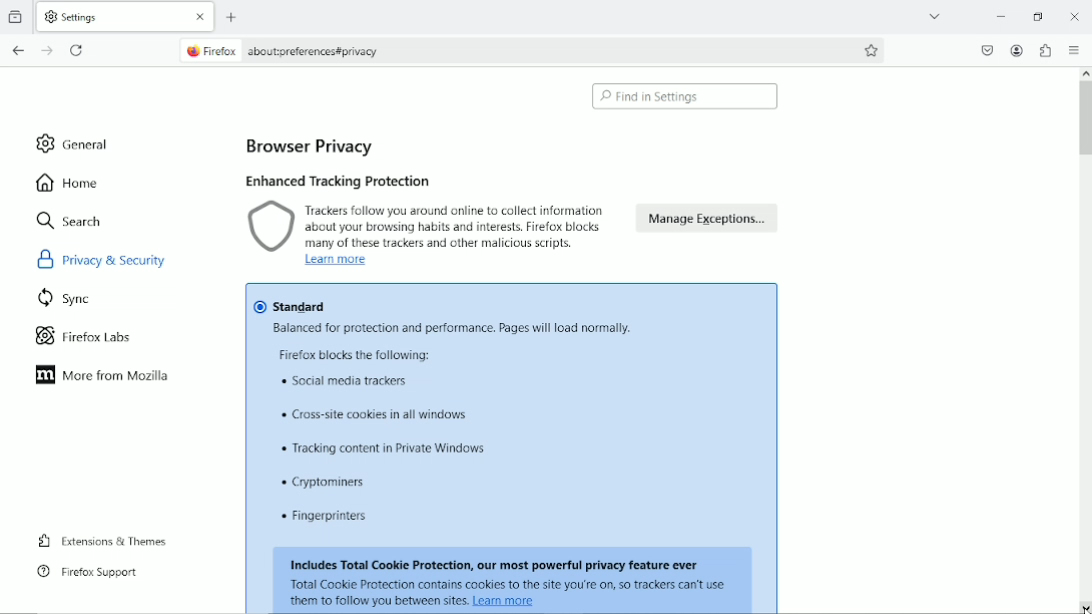 The width and height of the screenshot is (1092, 614). Describe the element at coordinates (338, 261) in the screenshot. I see `link` at that location.